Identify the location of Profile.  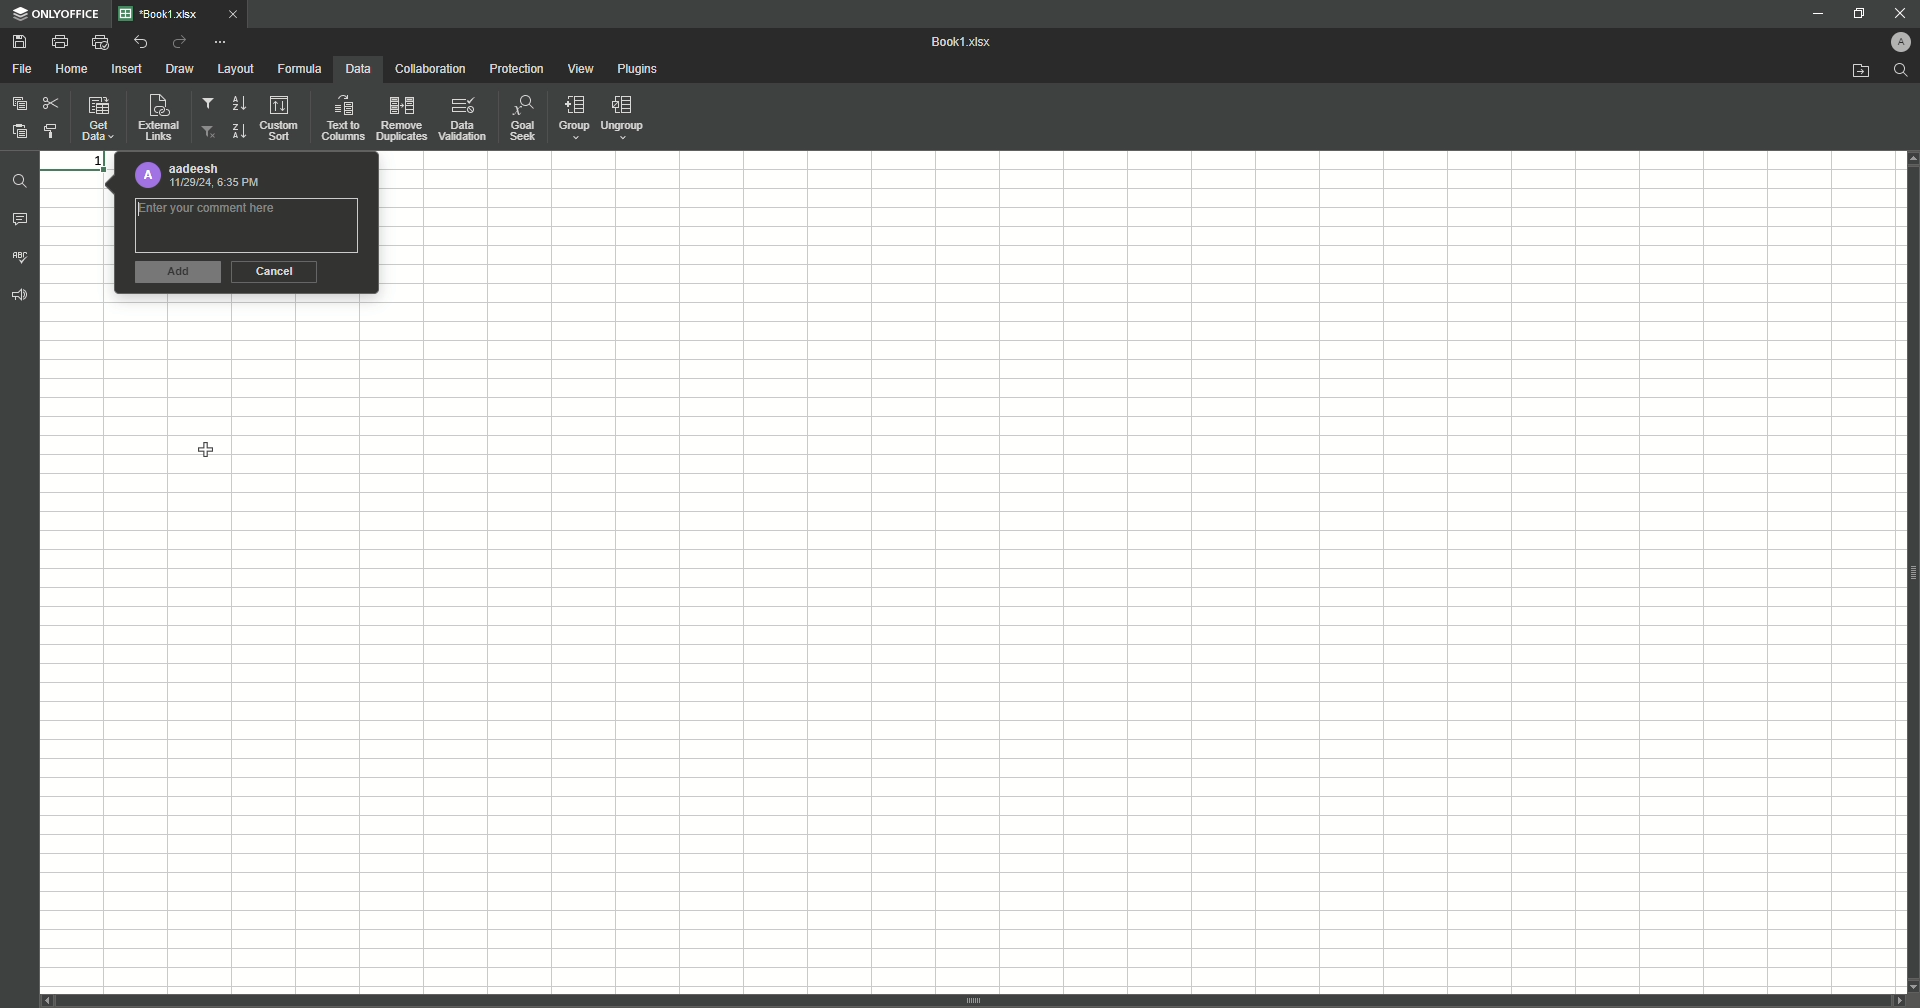
(1893, 42).